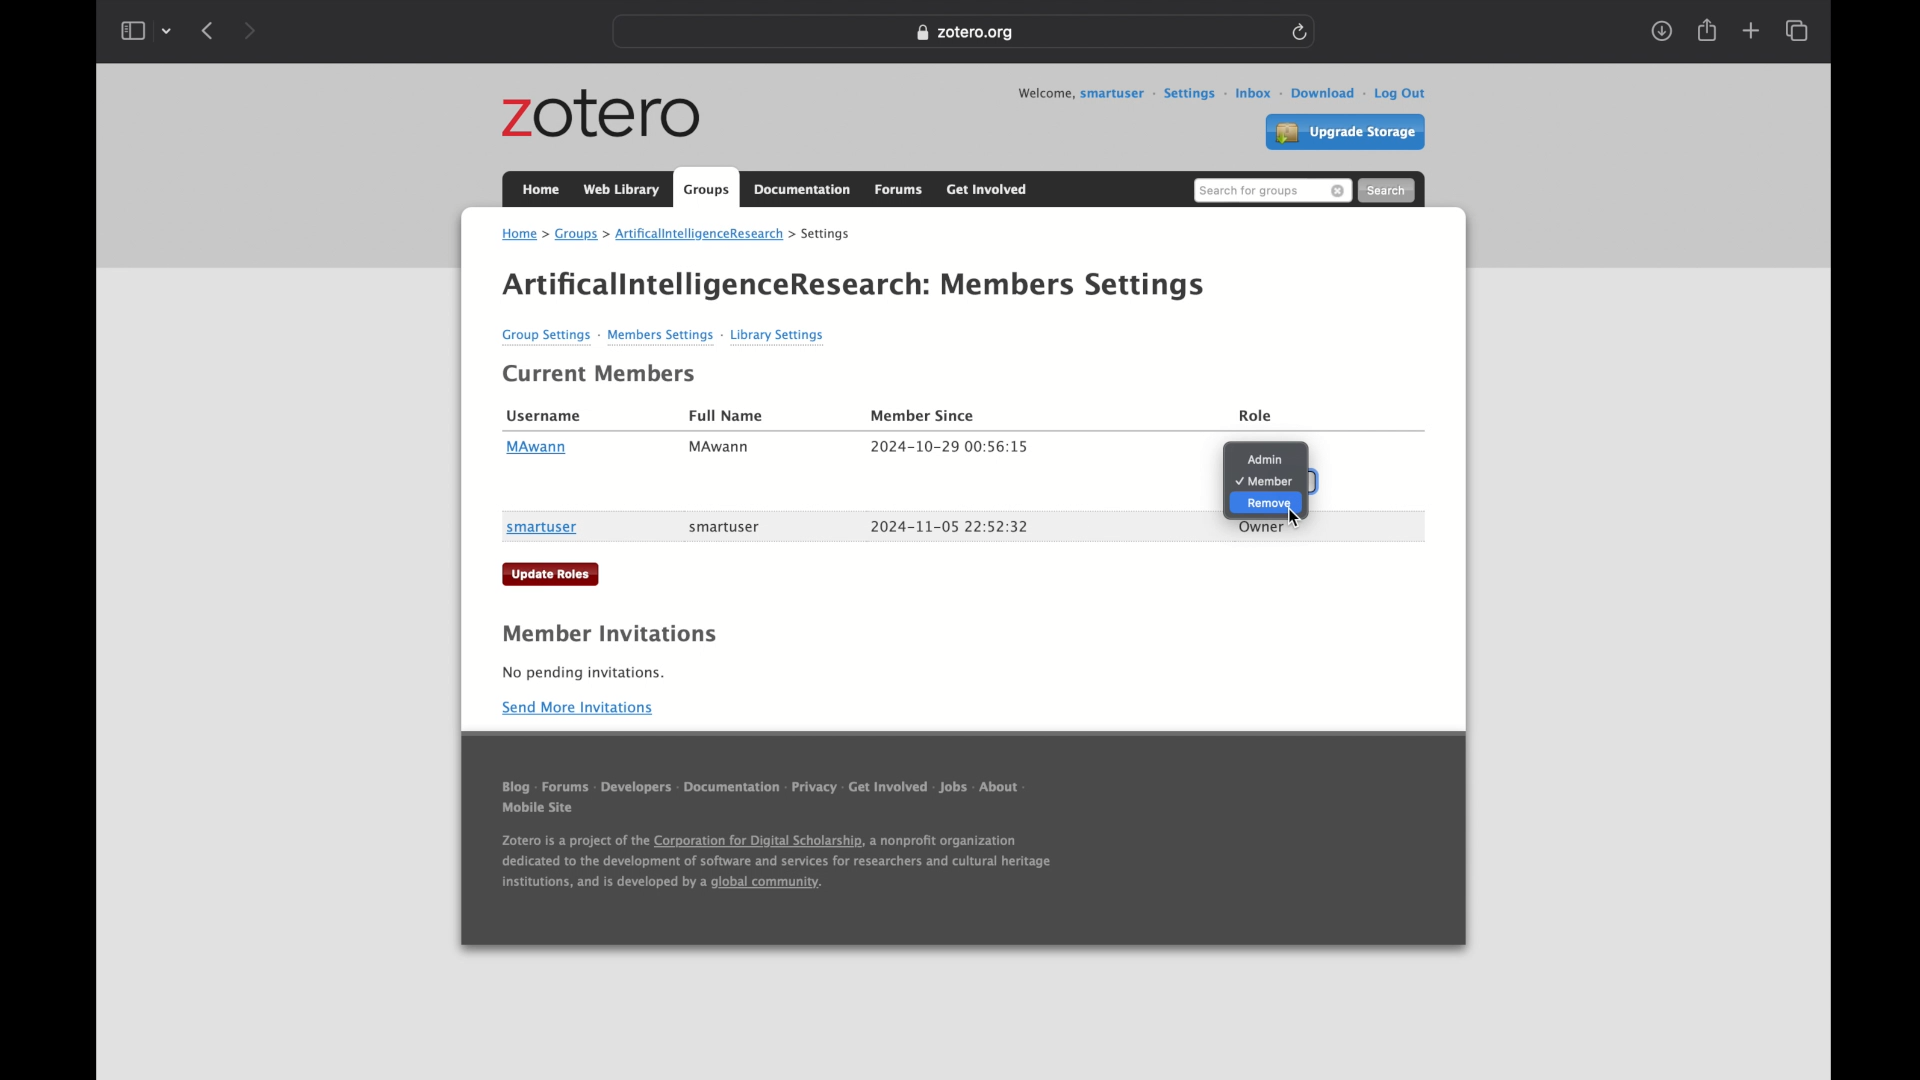  Describe the element at coordinates (579, 708) in the screenshot. I see `send more invitations` at that location.